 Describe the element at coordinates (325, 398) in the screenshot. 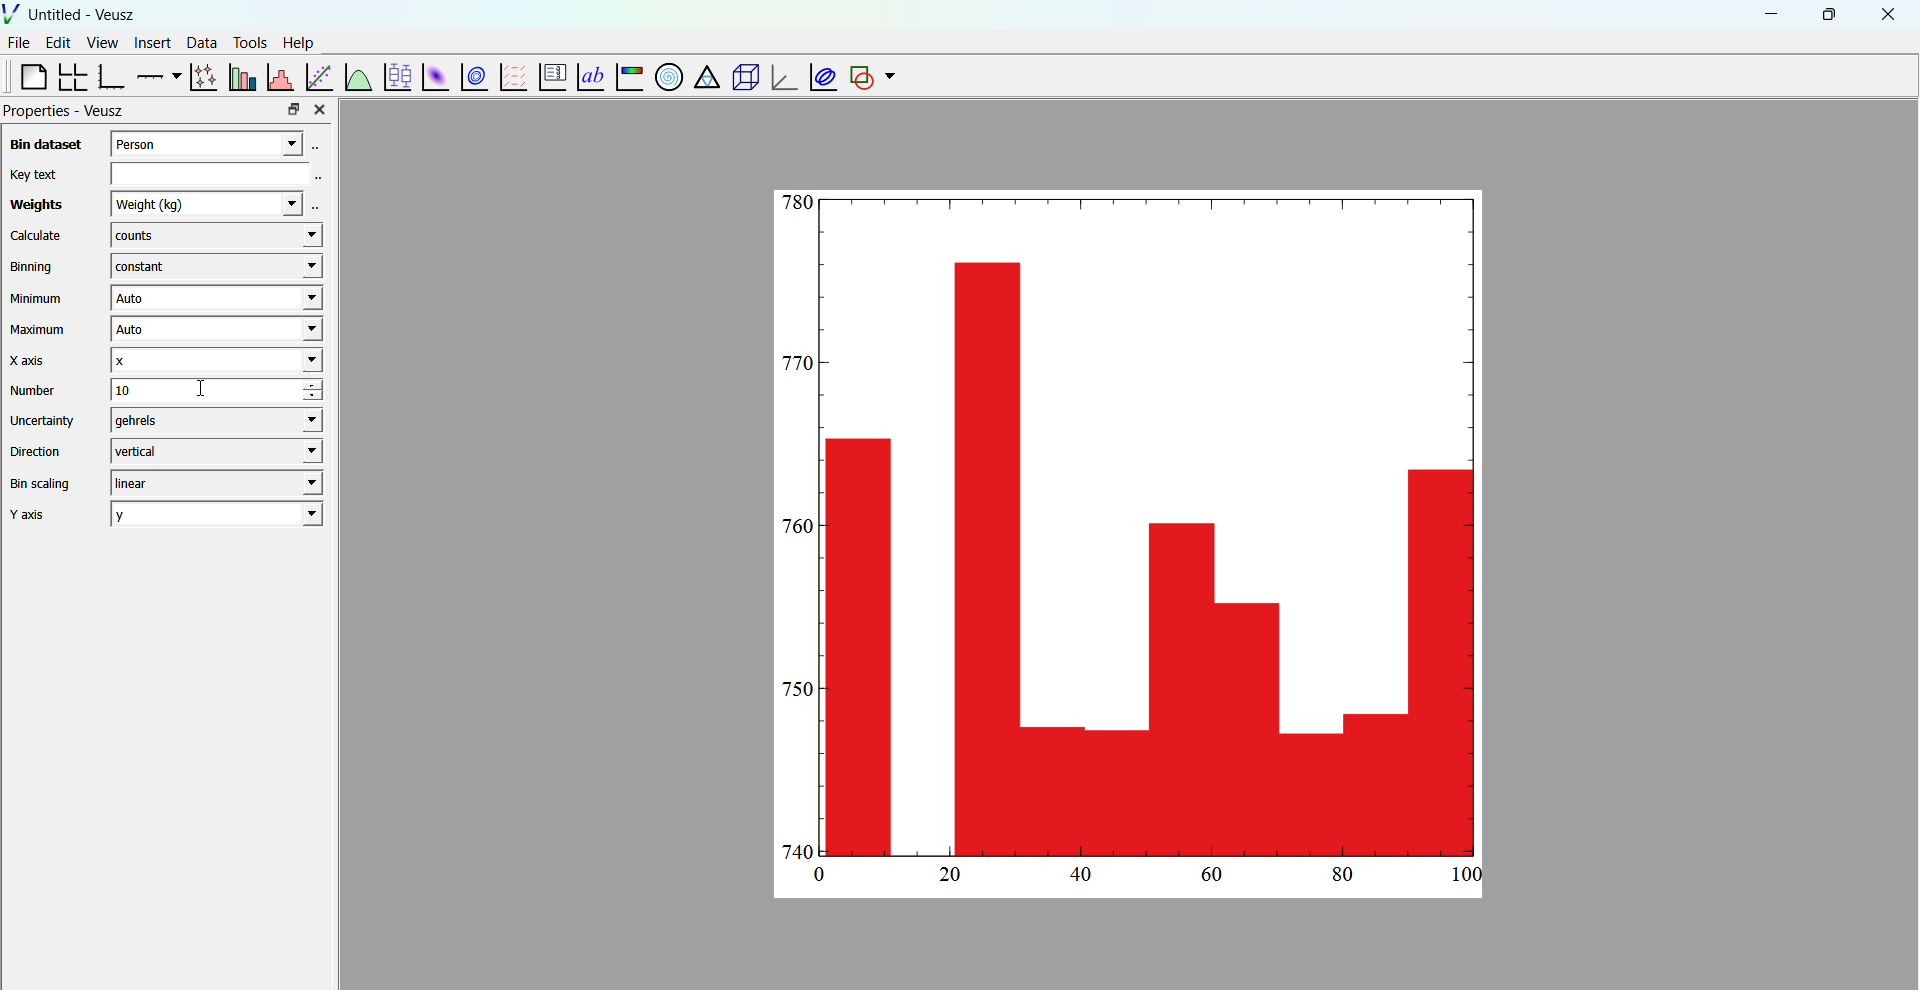

I see `decrease number` at that location.